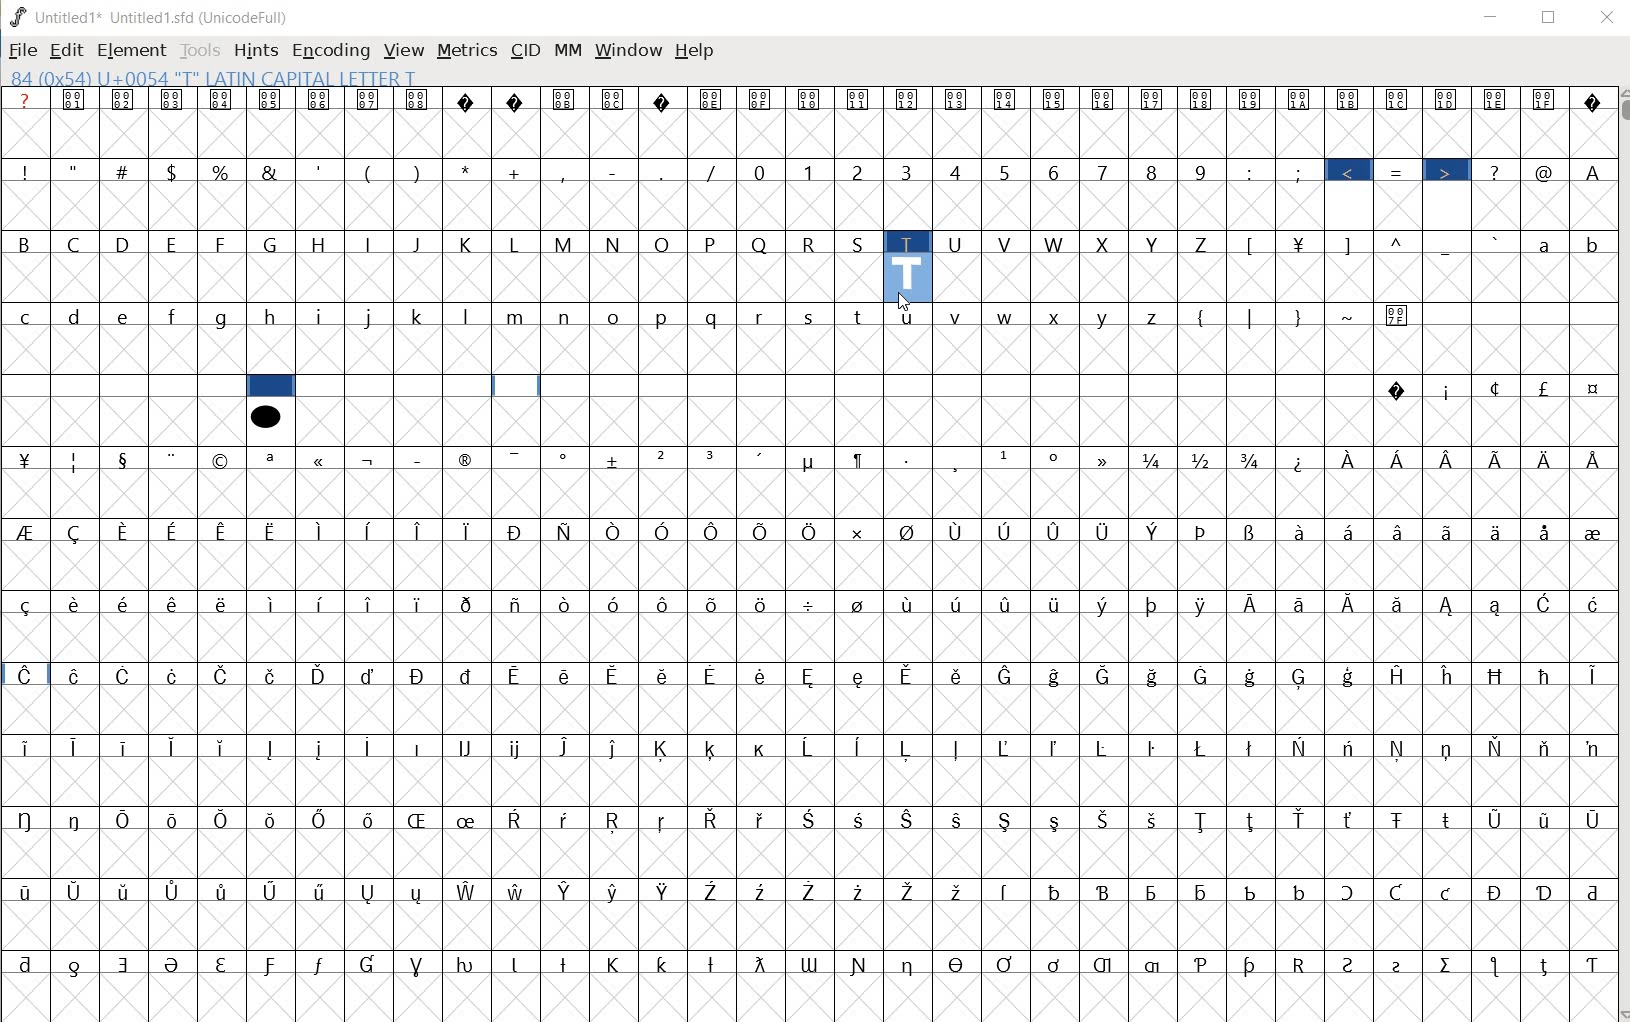 This screenshot has height=1022, width=1630. Describe the element at coordinates (274, 821) in the screenshot. I see `Symbol` at that location.